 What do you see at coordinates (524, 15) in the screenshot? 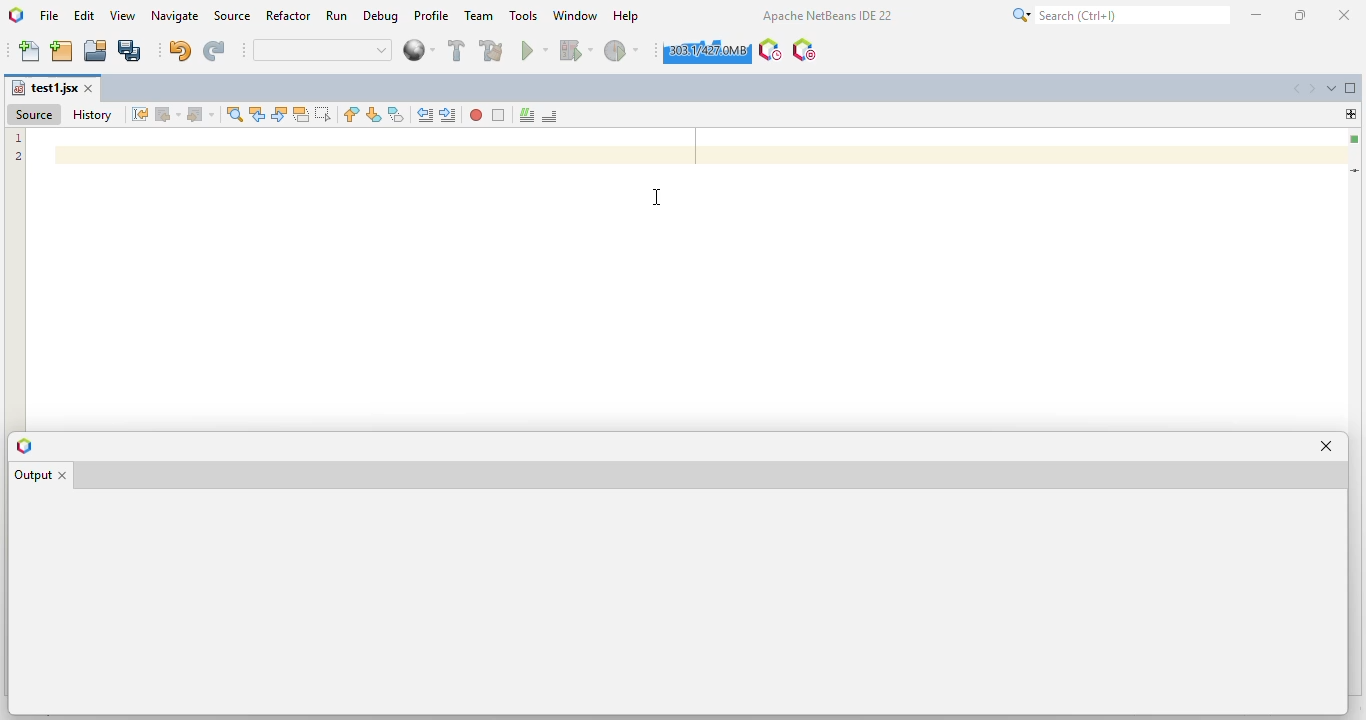
I see `tools` at bounding box center [524, 15].